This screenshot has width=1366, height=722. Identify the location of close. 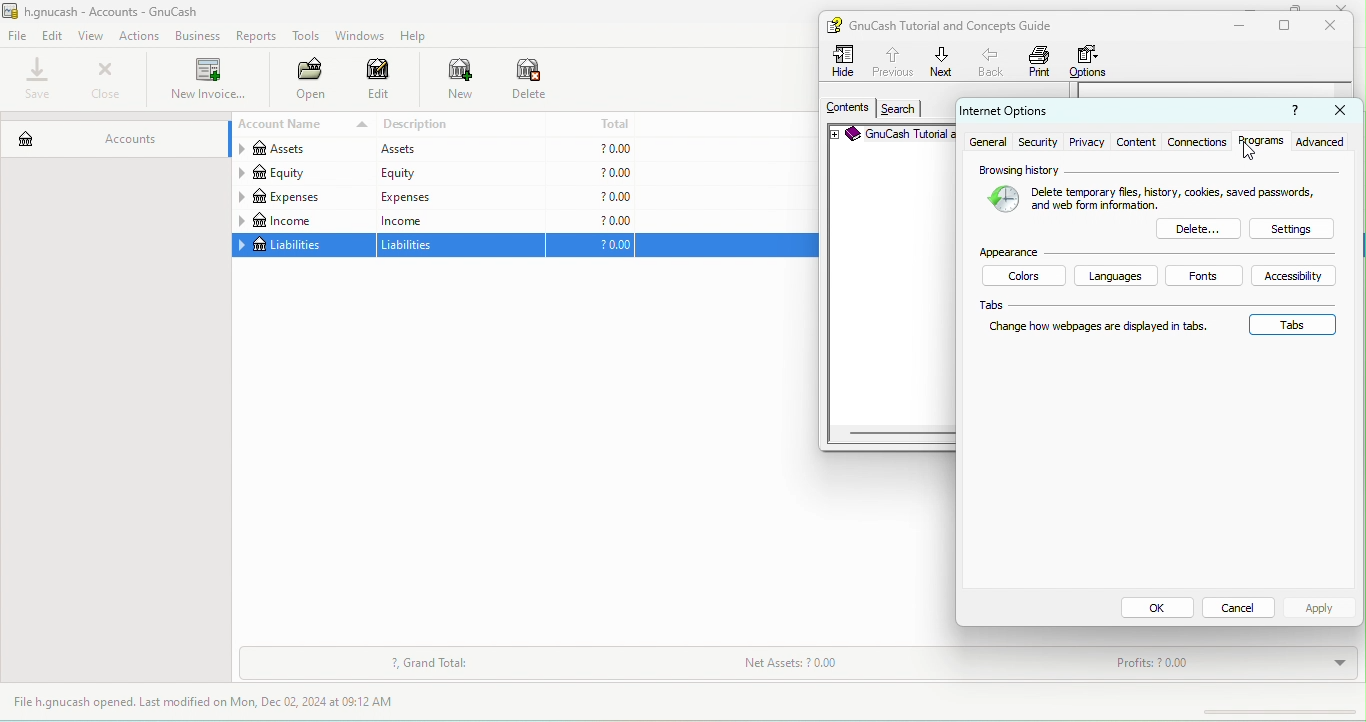
(1347, 6).